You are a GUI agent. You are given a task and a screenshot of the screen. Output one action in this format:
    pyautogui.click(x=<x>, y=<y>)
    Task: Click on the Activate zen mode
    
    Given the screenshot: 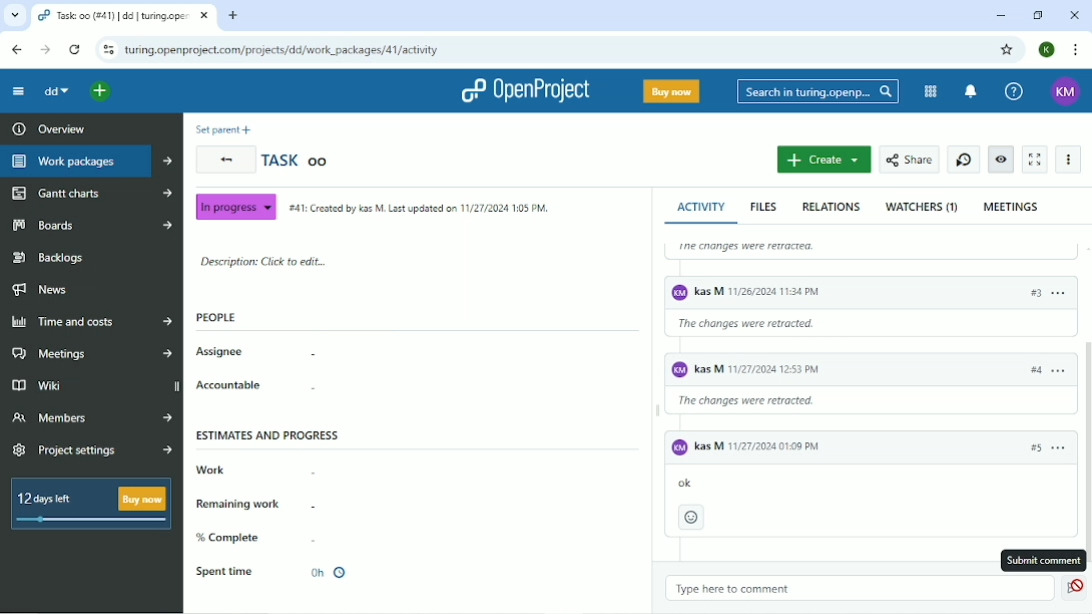 What is the action you would take?
    pyautogui.click(x=1037, y=159)
    